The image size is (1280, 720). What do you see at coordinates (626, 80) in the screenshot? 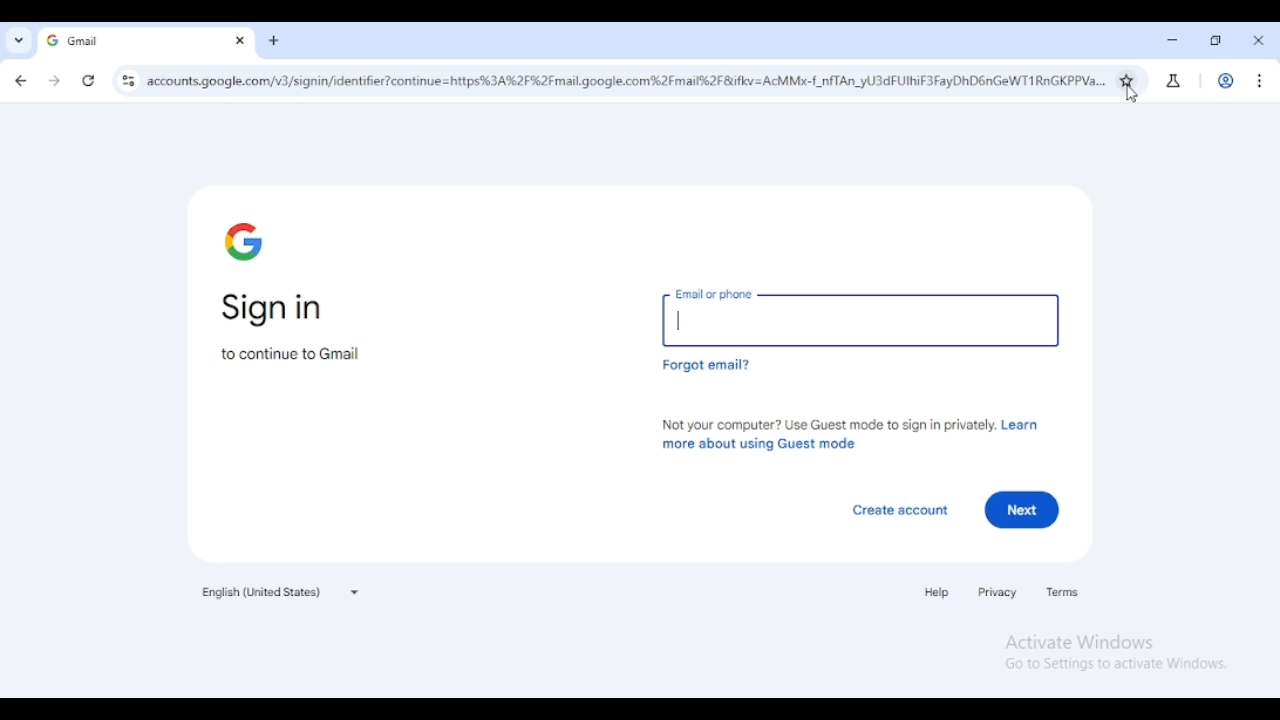
I see `website URL` at bounding box center [626, 80].